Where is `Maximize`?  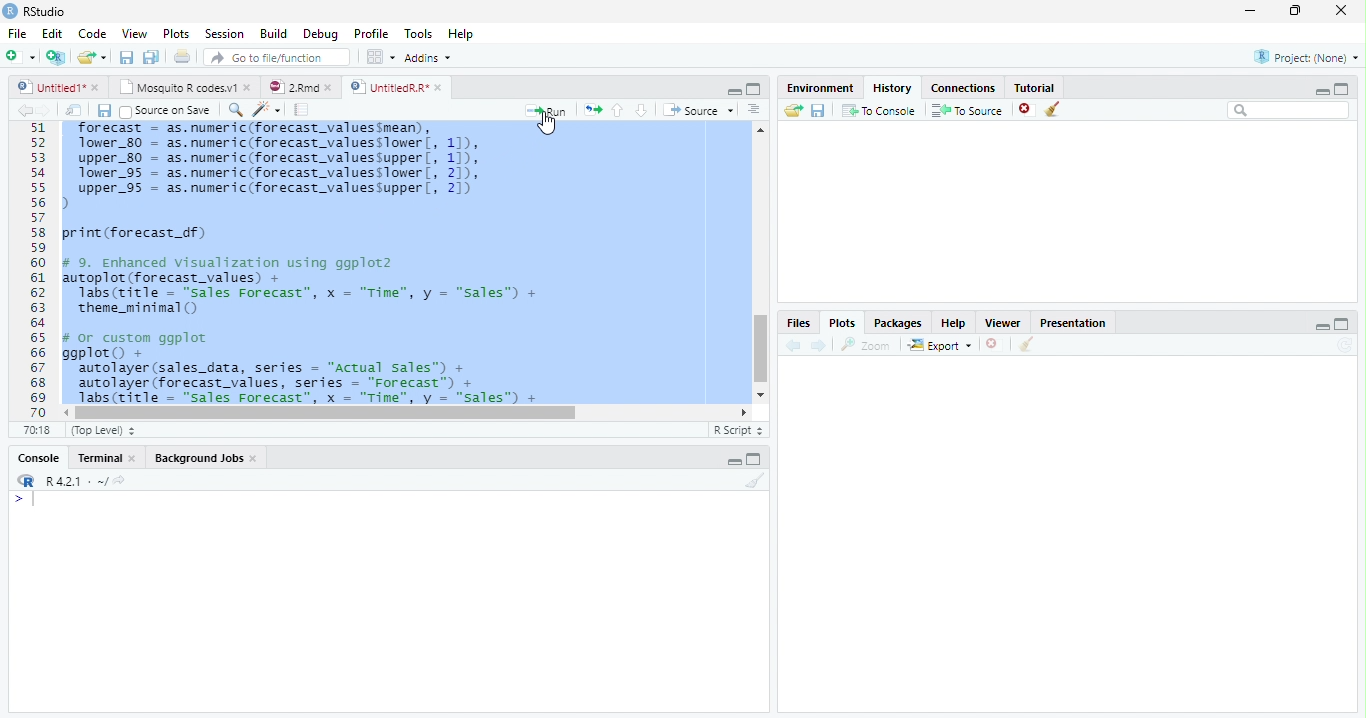 Maximize is located at coordinates (756, 460).